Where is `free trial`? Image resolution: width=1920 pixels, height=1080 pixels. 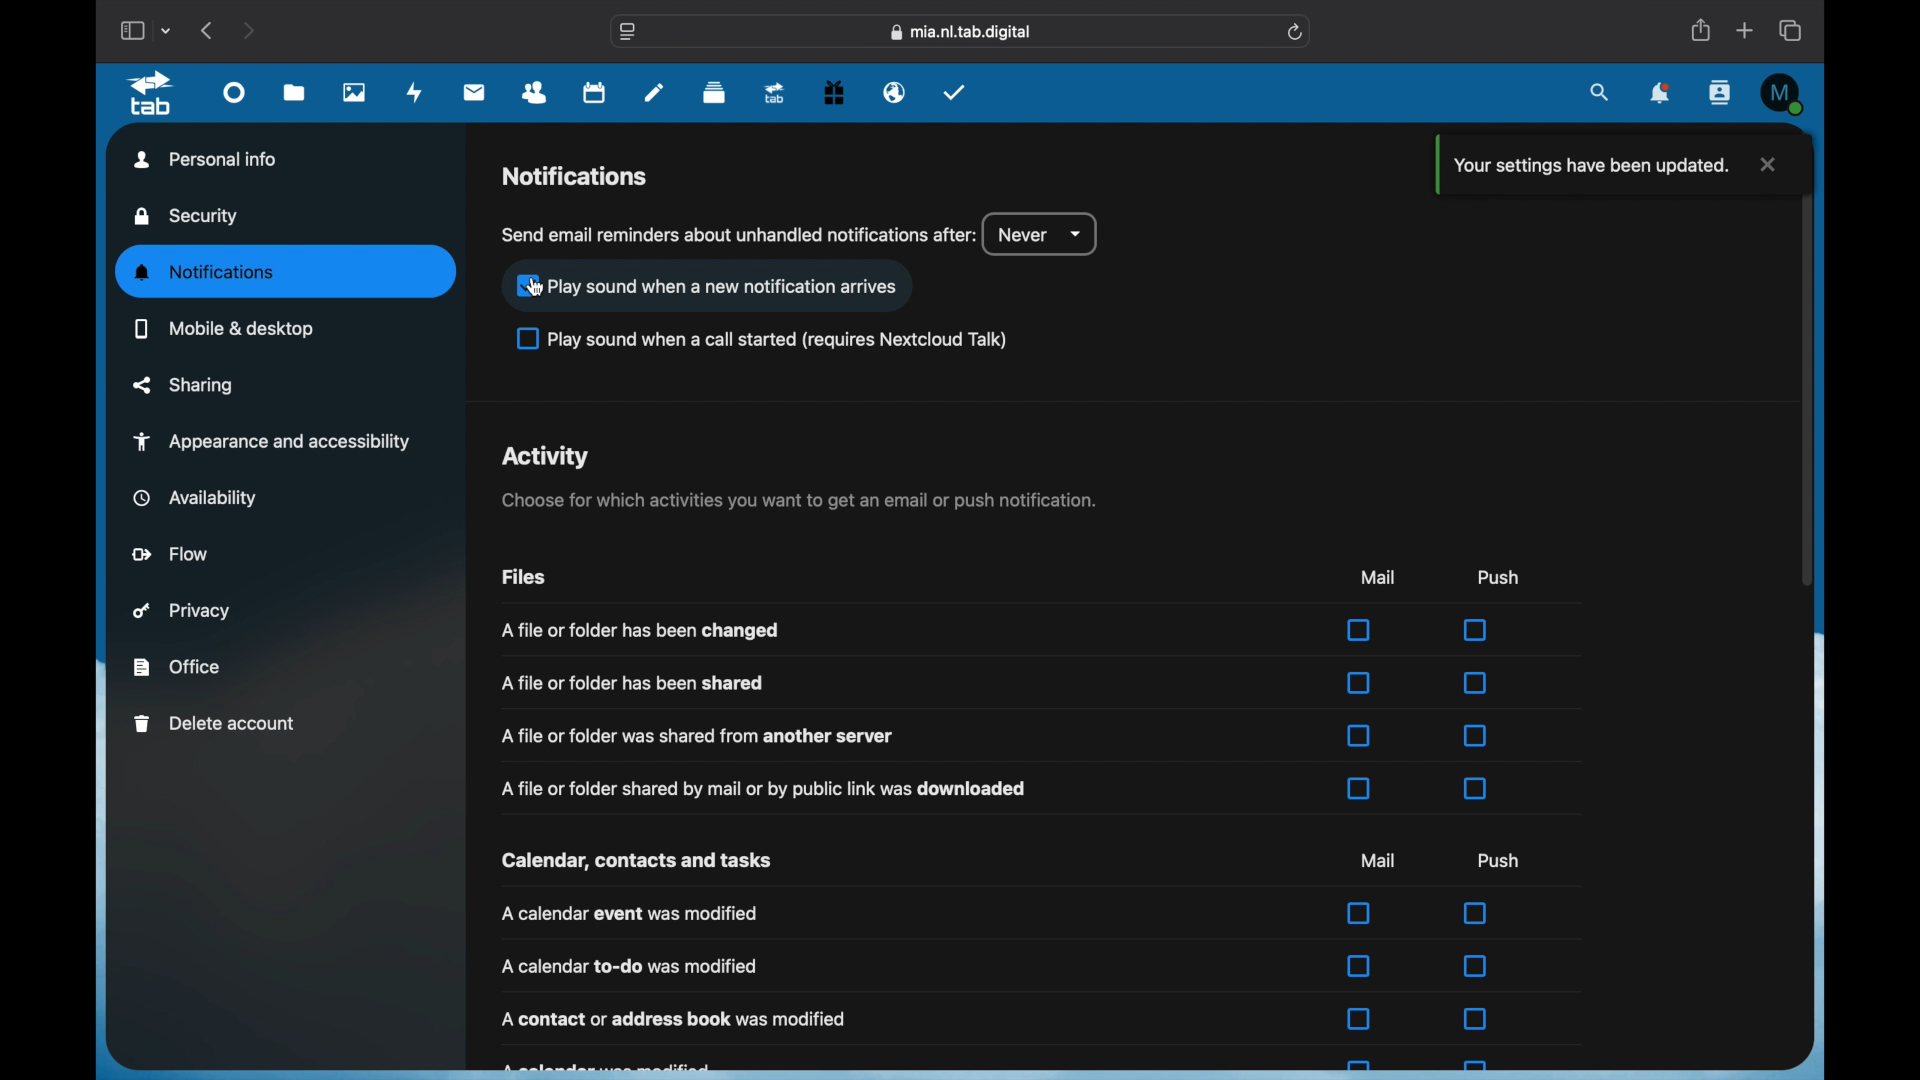
free trial is located at coordinates (833, 92).